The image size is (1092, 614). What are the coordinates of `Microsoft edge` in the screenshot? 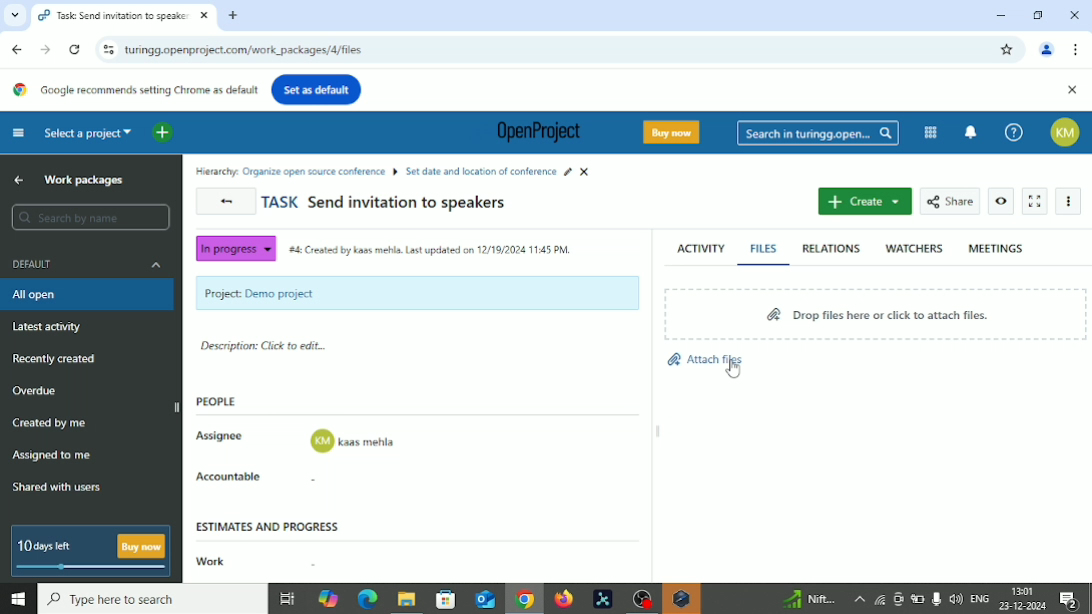 It's located at (366, 600).